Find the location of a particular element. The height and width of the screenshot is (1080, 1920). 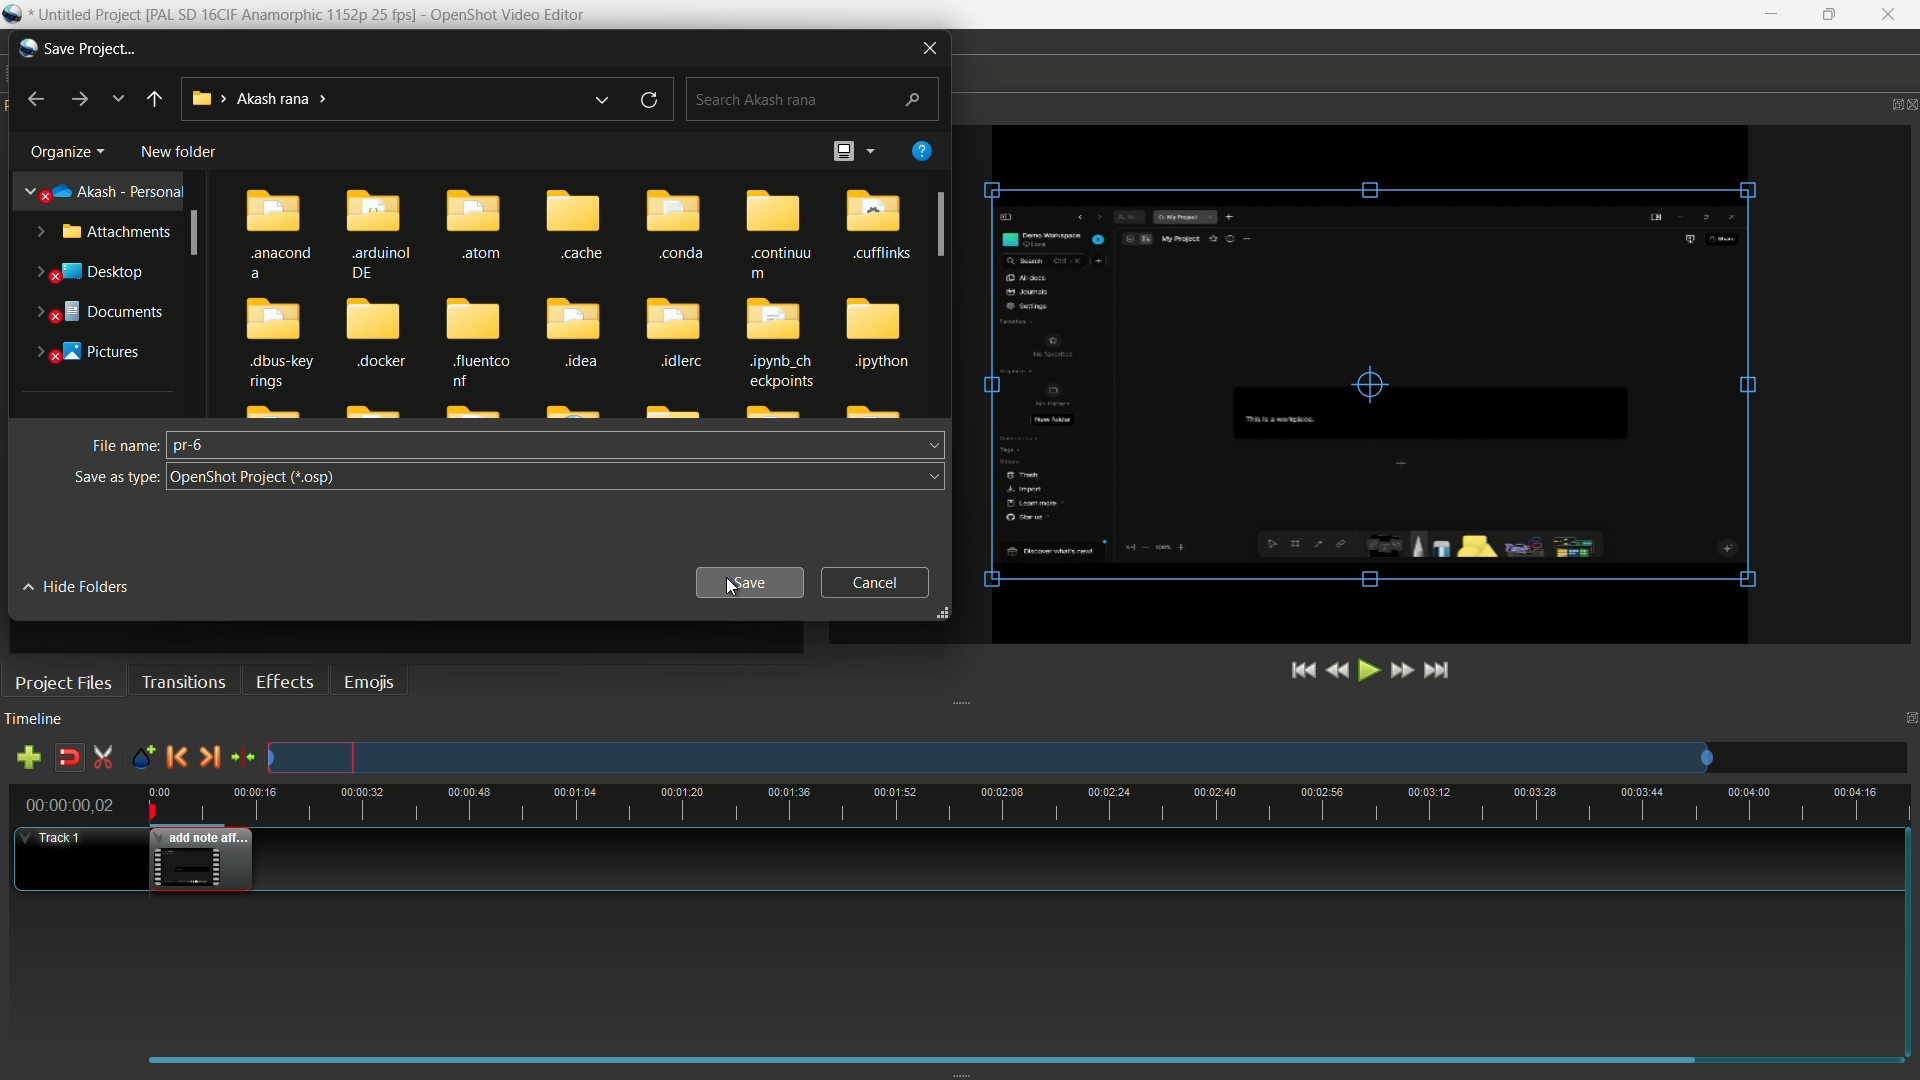

more options is located at coordinates (874, 154).